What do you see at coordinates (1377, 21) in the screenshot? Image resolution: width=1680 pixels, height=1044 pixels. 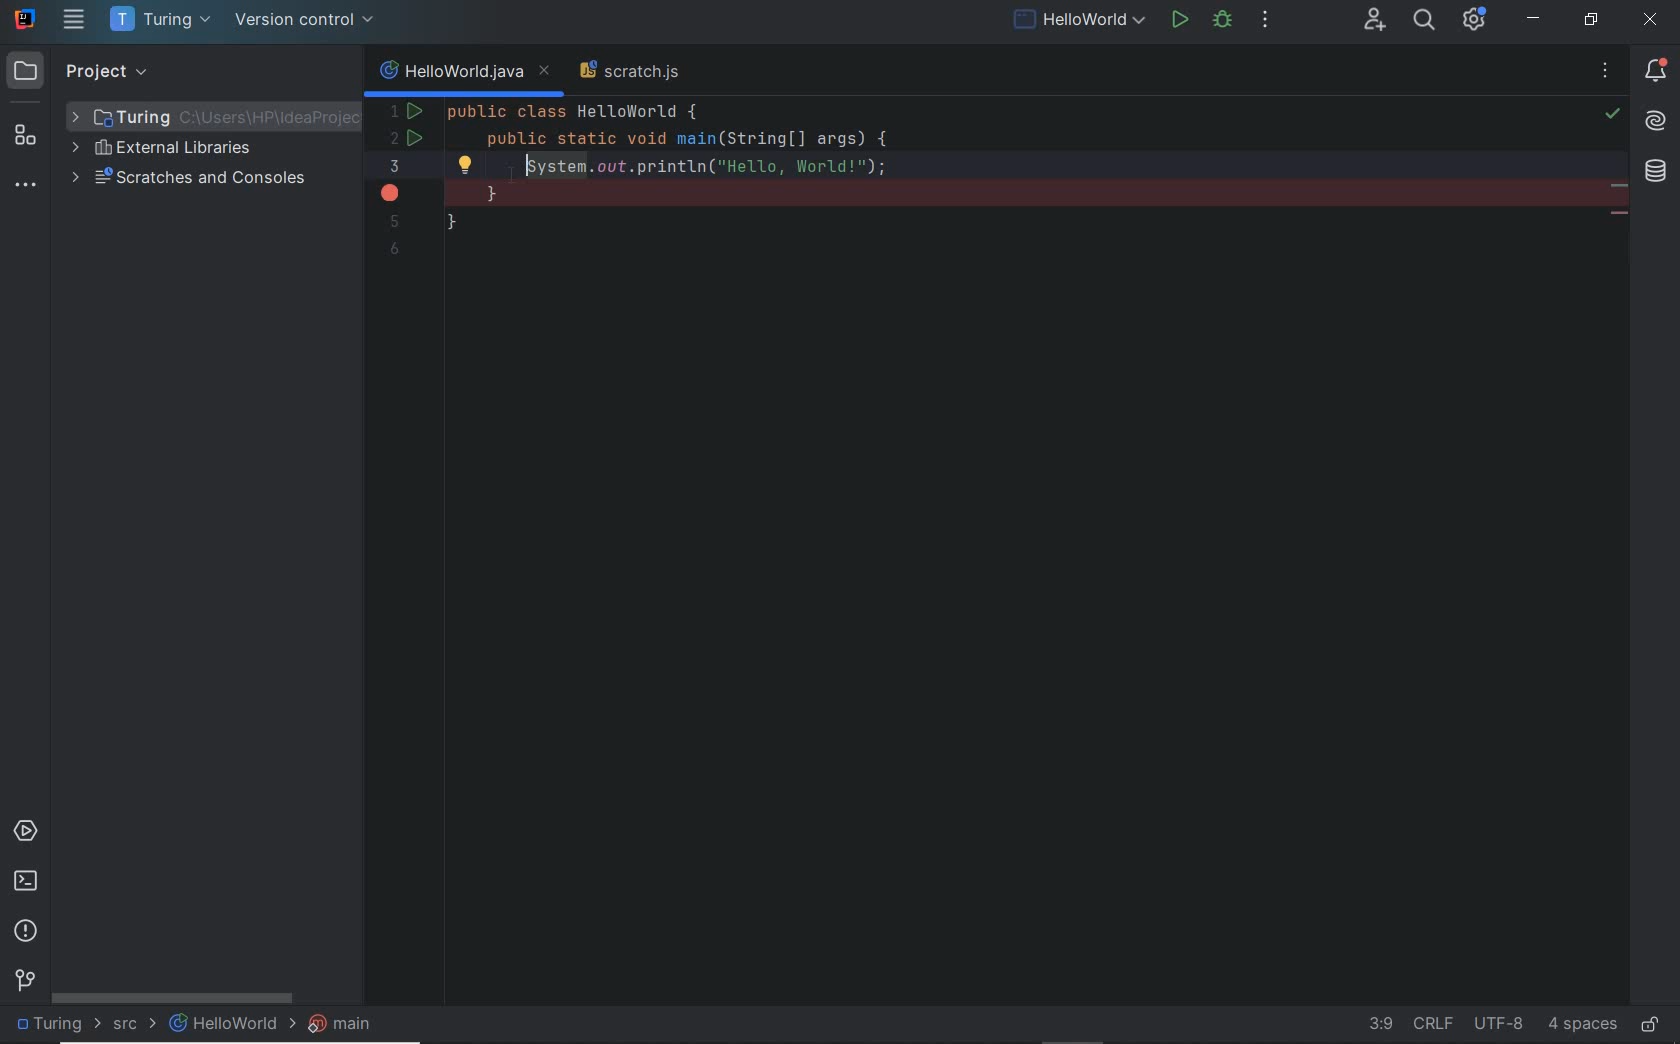 I see `code with me` at bounding box center [1377, 21].